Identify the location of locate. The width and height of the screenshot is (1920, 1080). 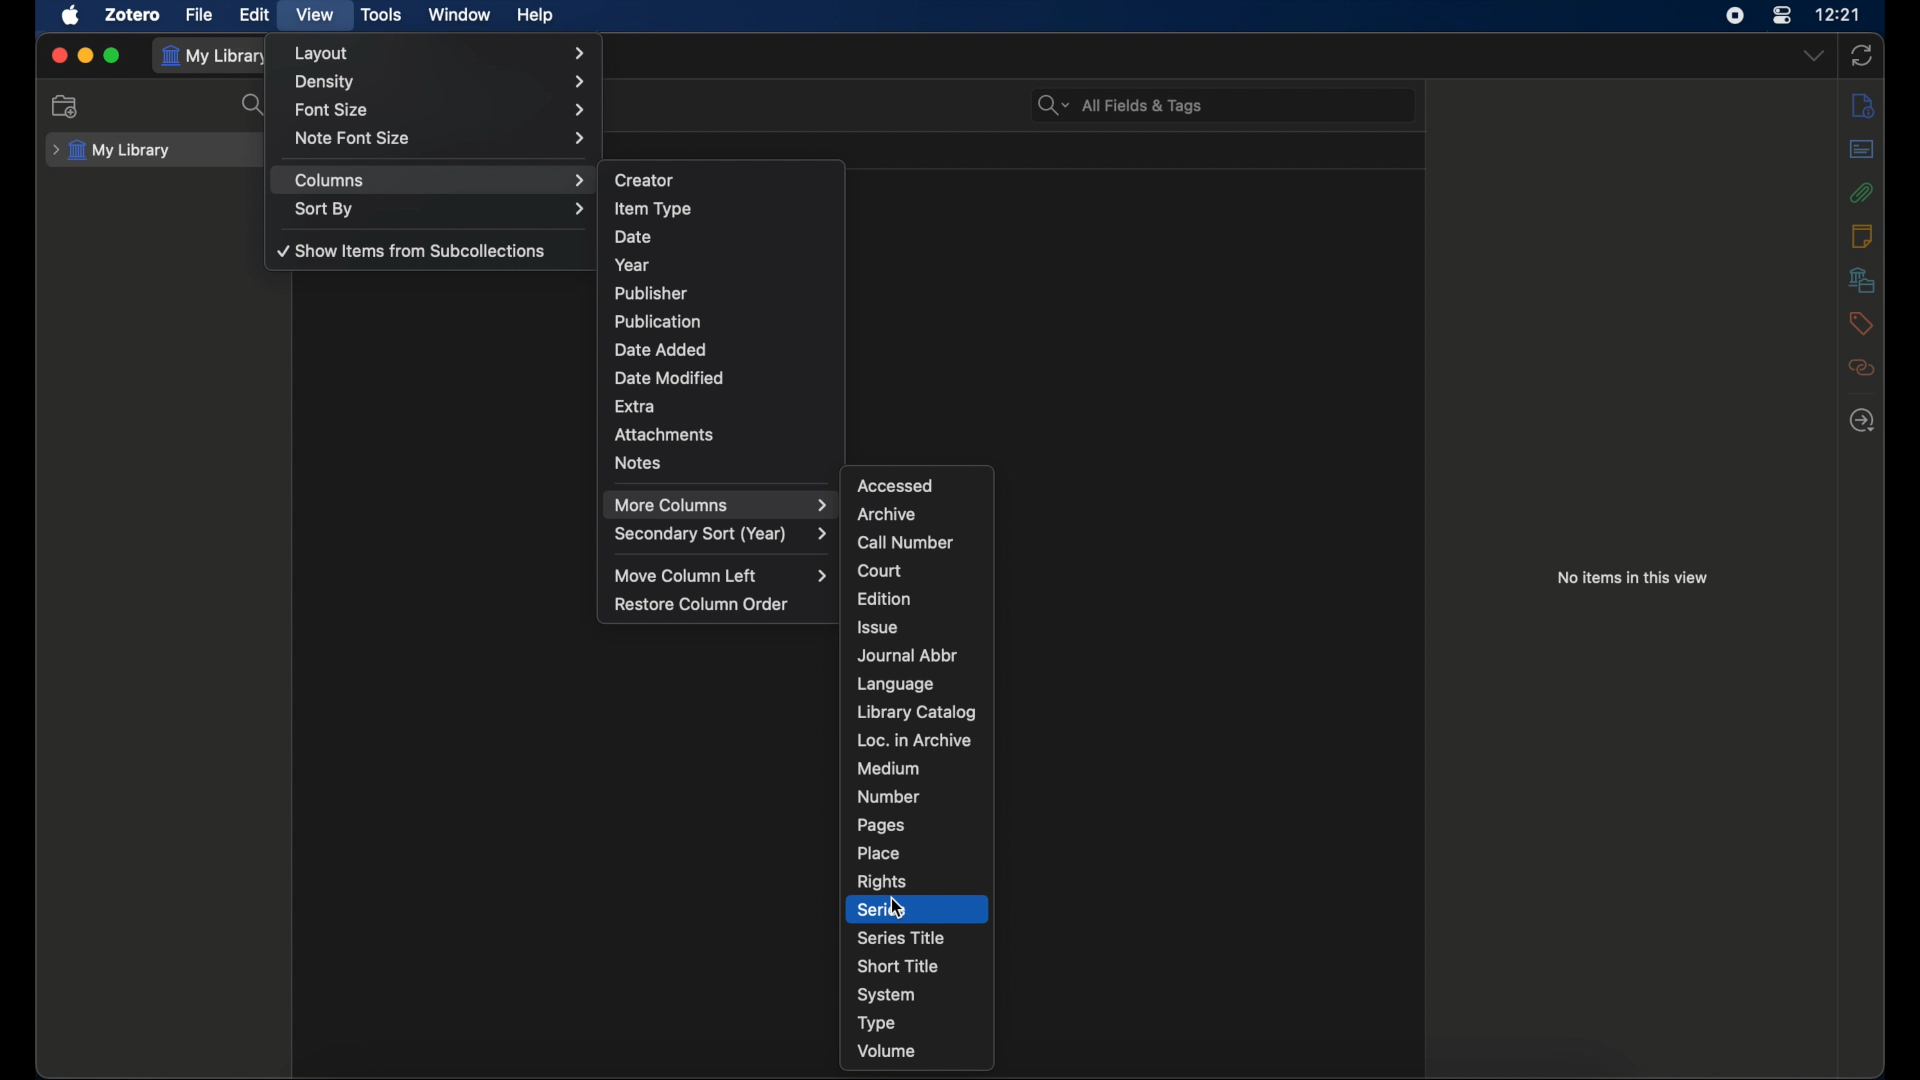
(1862, 422).